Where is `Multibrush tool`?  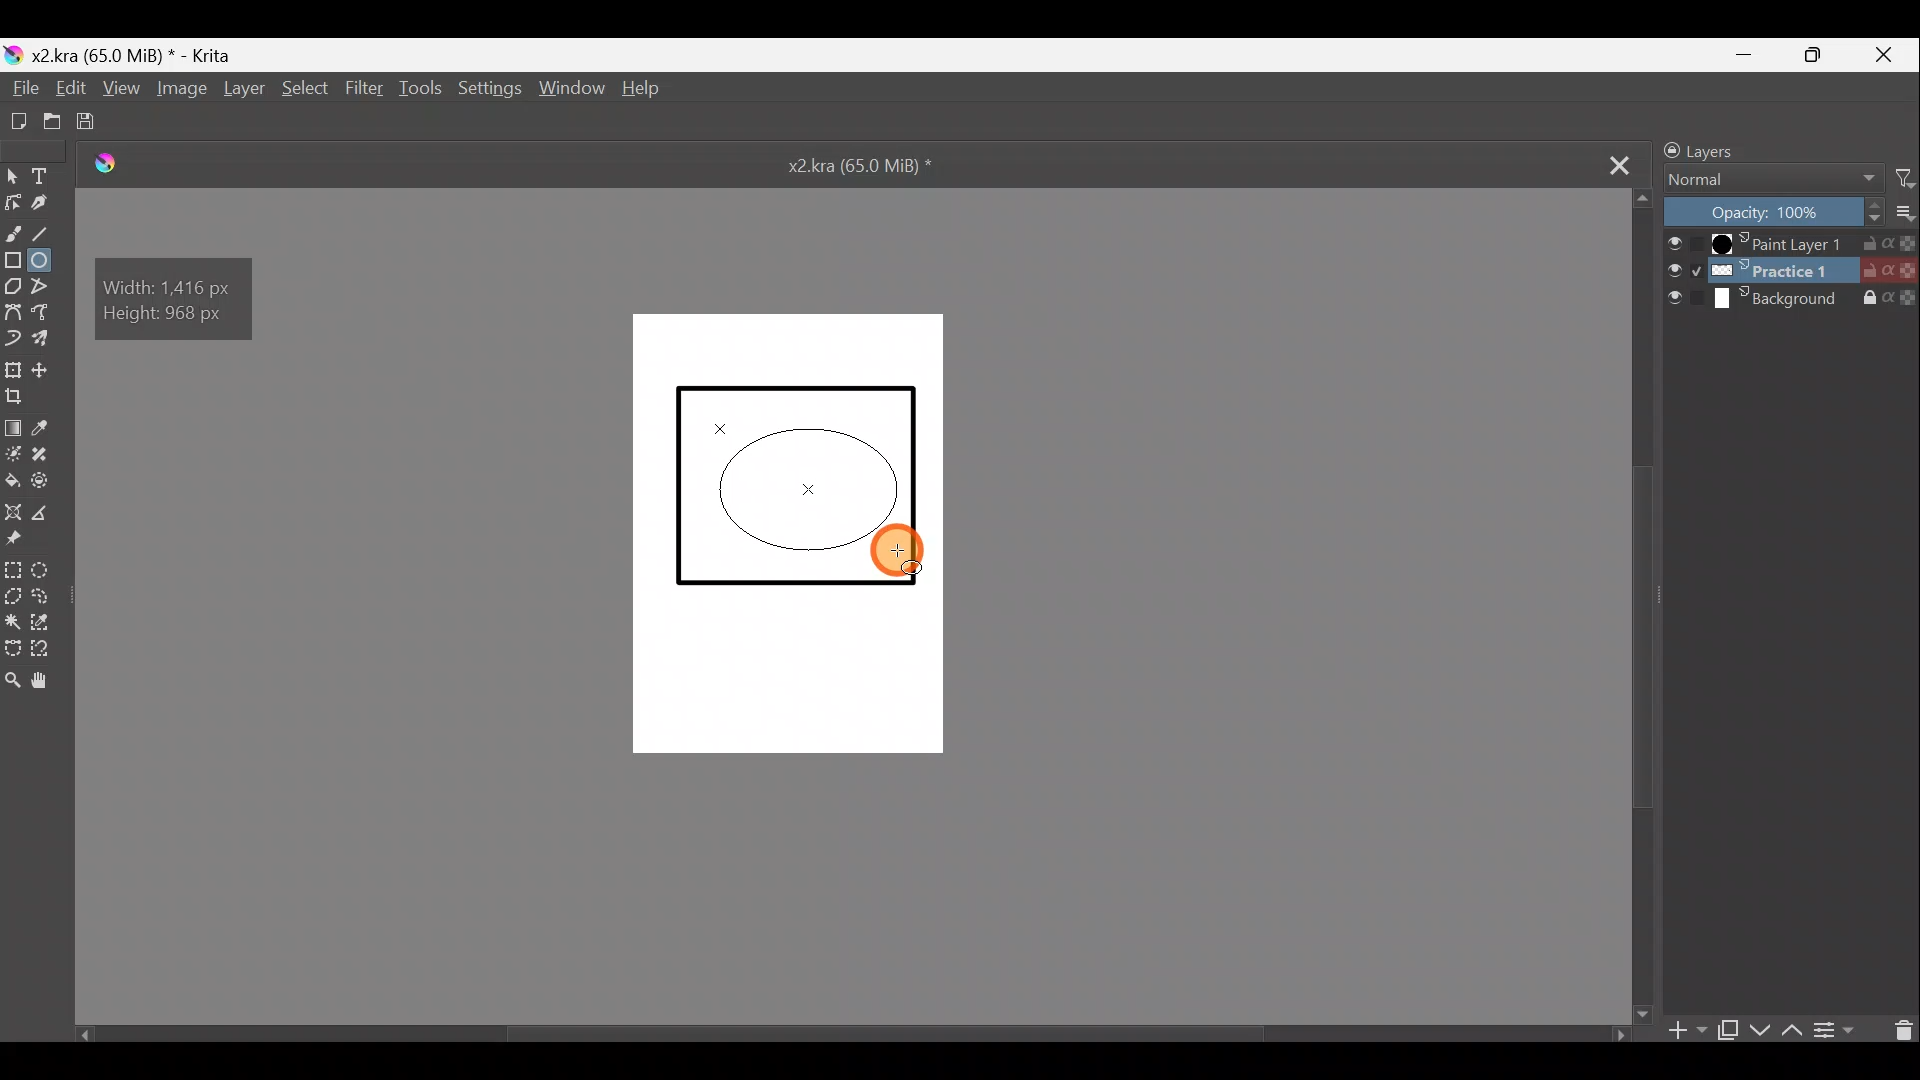
Multibrush tool is located at coordinates (46, 338).